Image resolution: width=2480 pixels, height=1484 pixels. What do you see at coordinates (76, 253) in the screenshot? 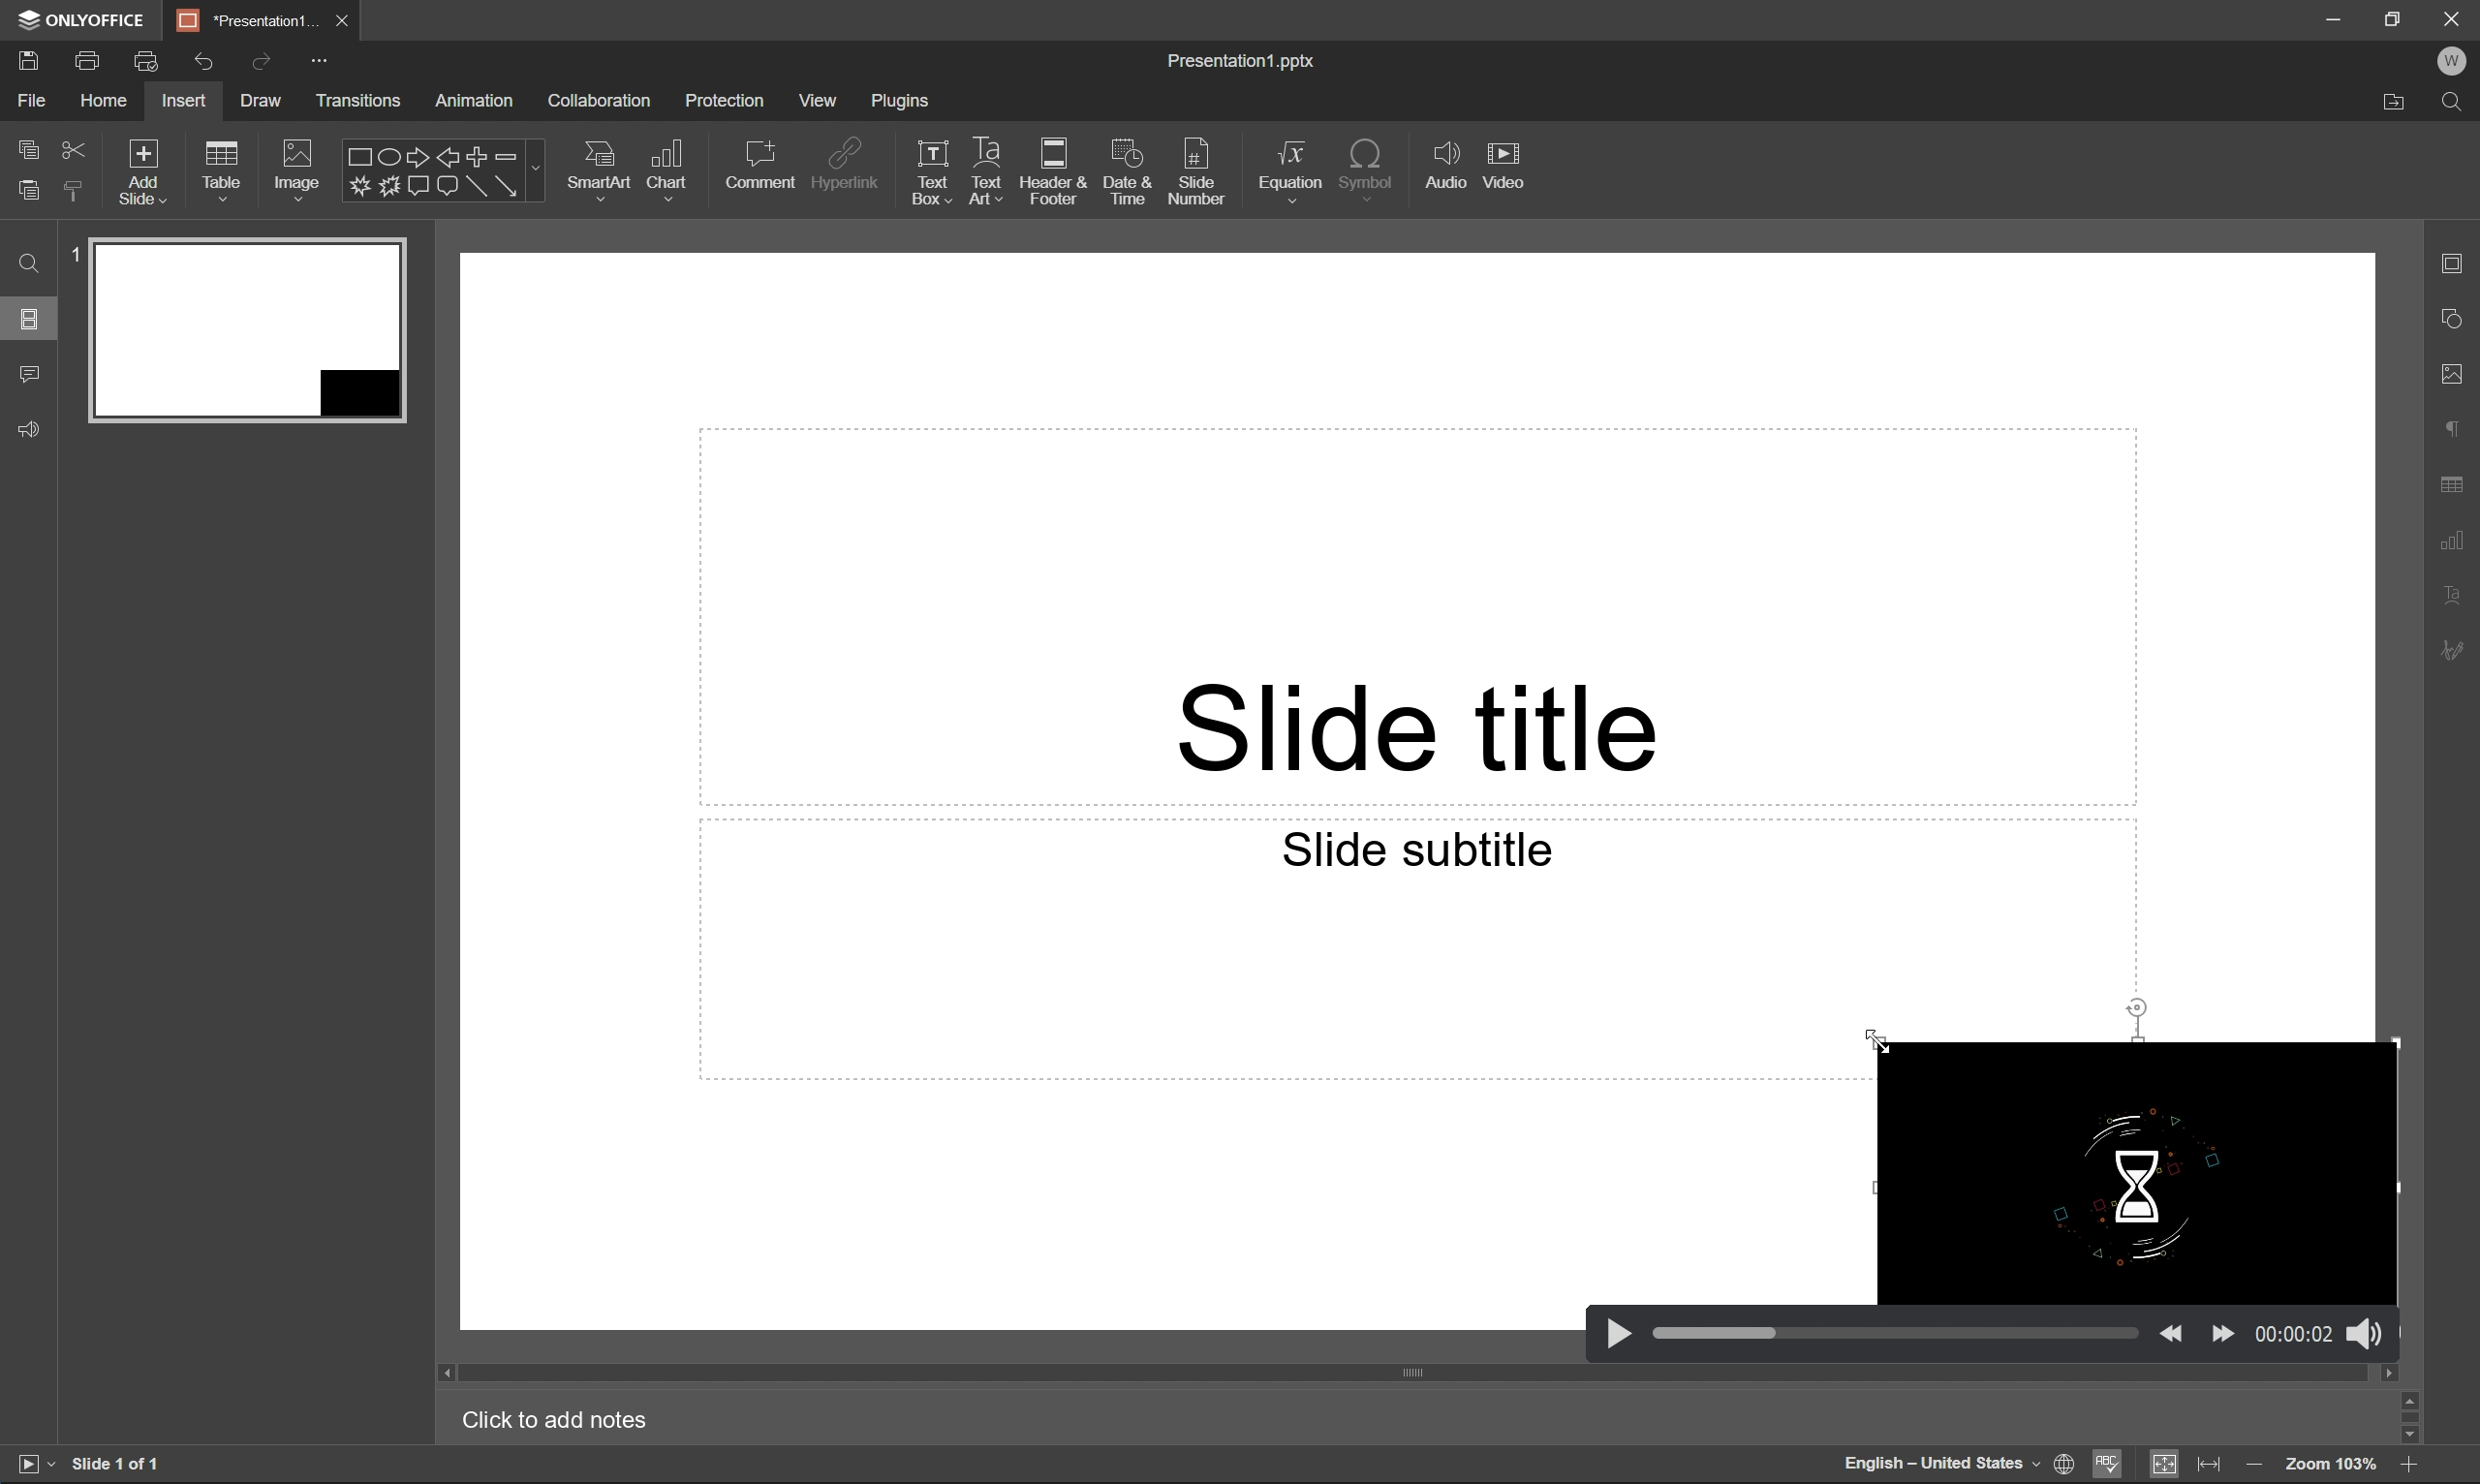
I see `1` at bounding box center [76, 253].